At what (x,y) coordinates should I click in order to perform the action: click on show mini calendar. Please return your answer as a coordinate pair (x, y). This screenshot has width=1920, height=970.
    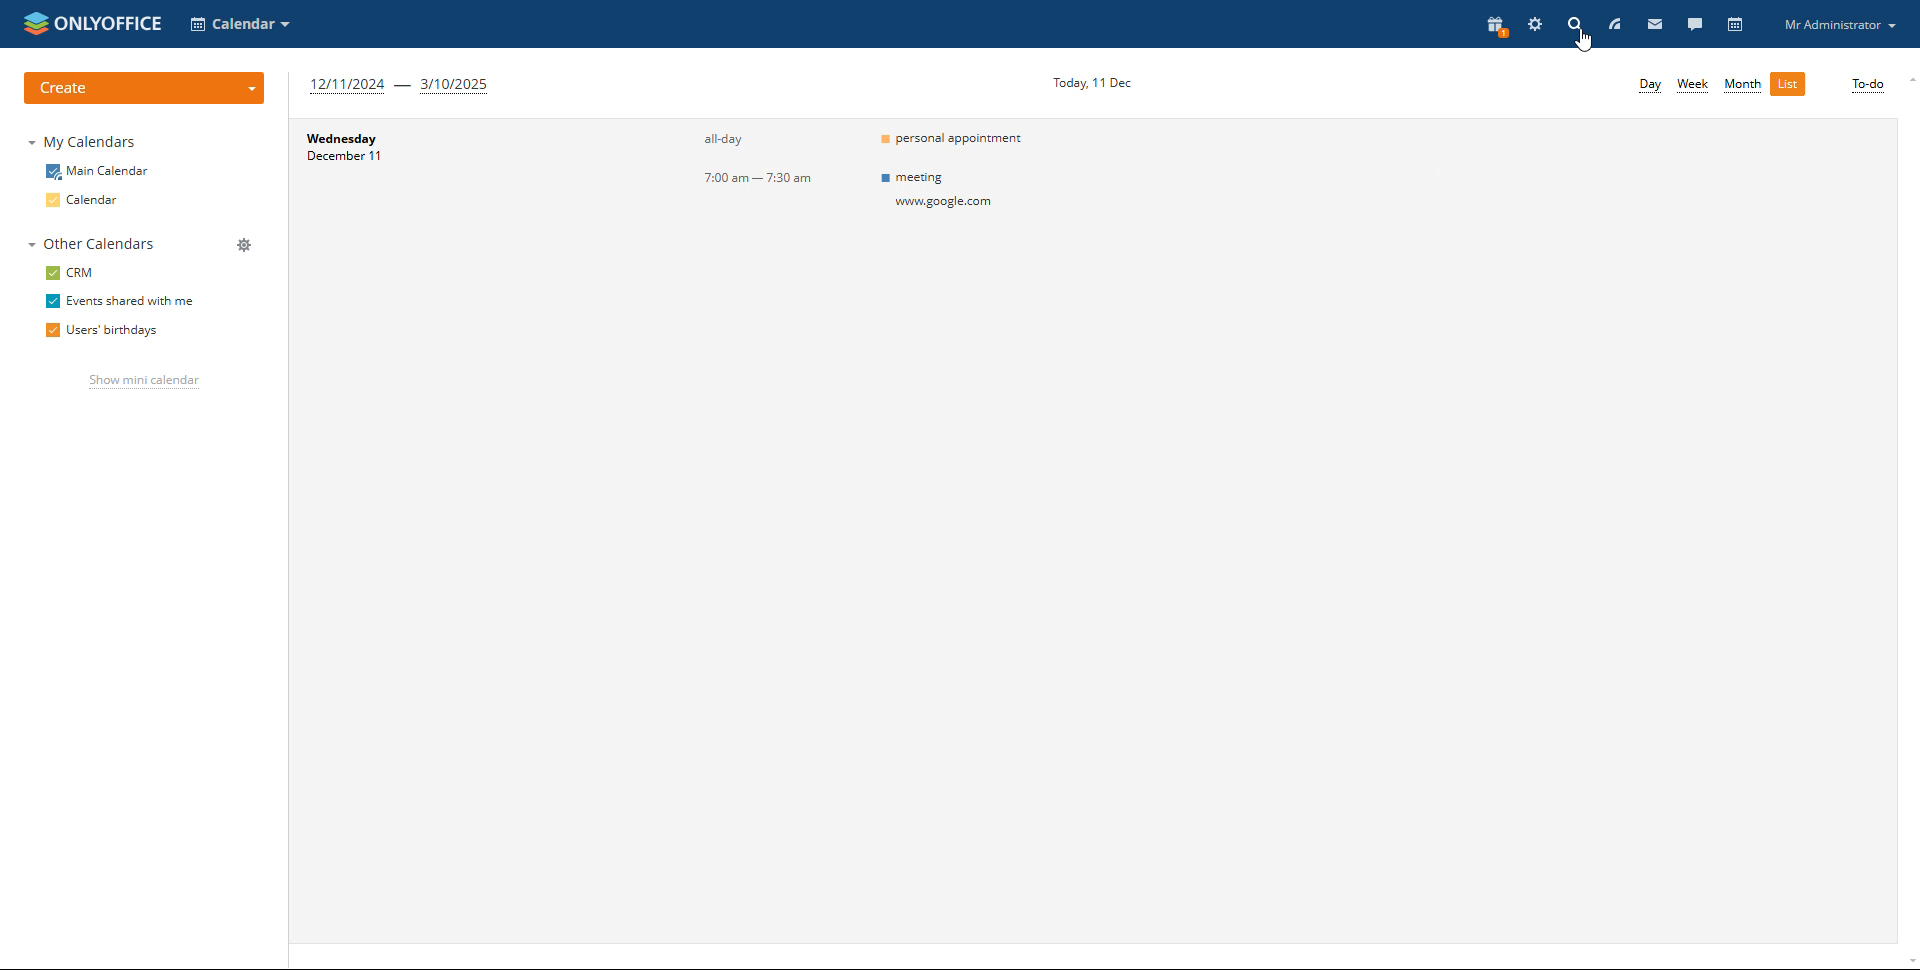
    Looking at the image, I should click on (146, 381).